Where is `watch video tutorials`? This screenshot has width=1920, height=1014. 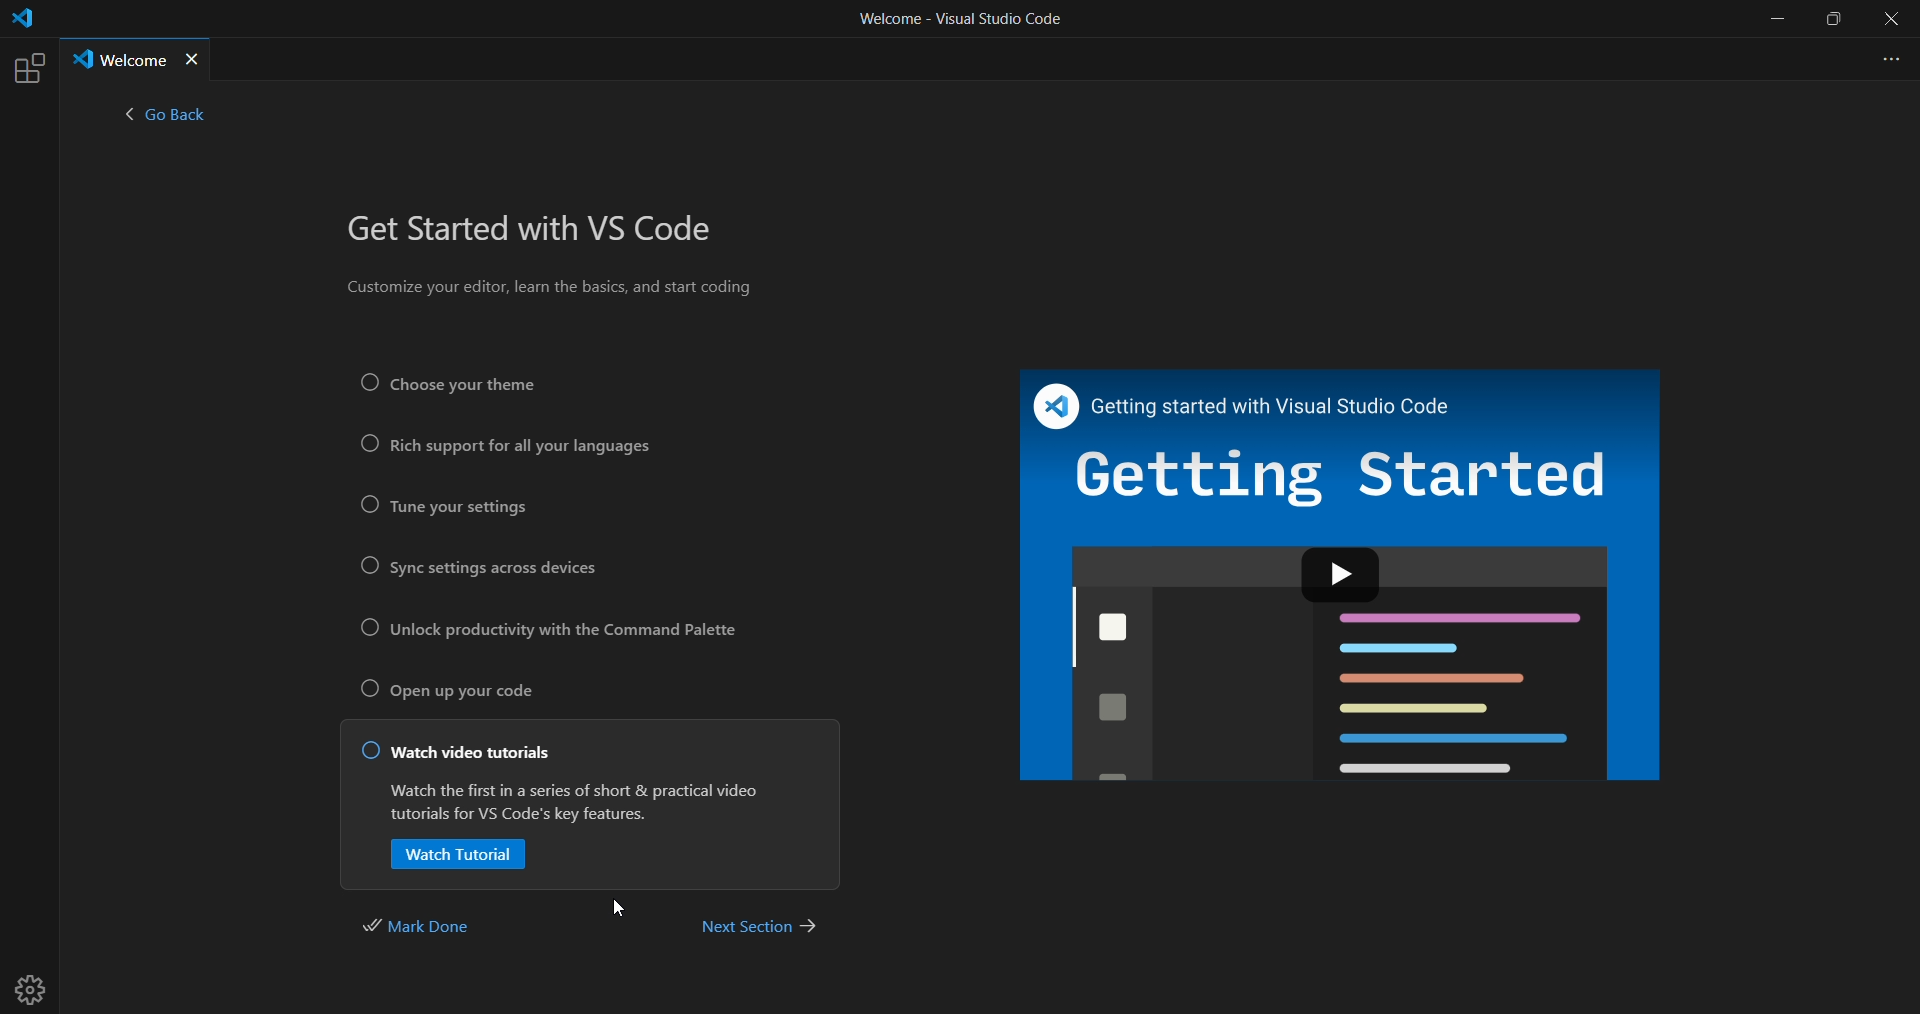 watch video tutorials is located at coordinates (463, 750).